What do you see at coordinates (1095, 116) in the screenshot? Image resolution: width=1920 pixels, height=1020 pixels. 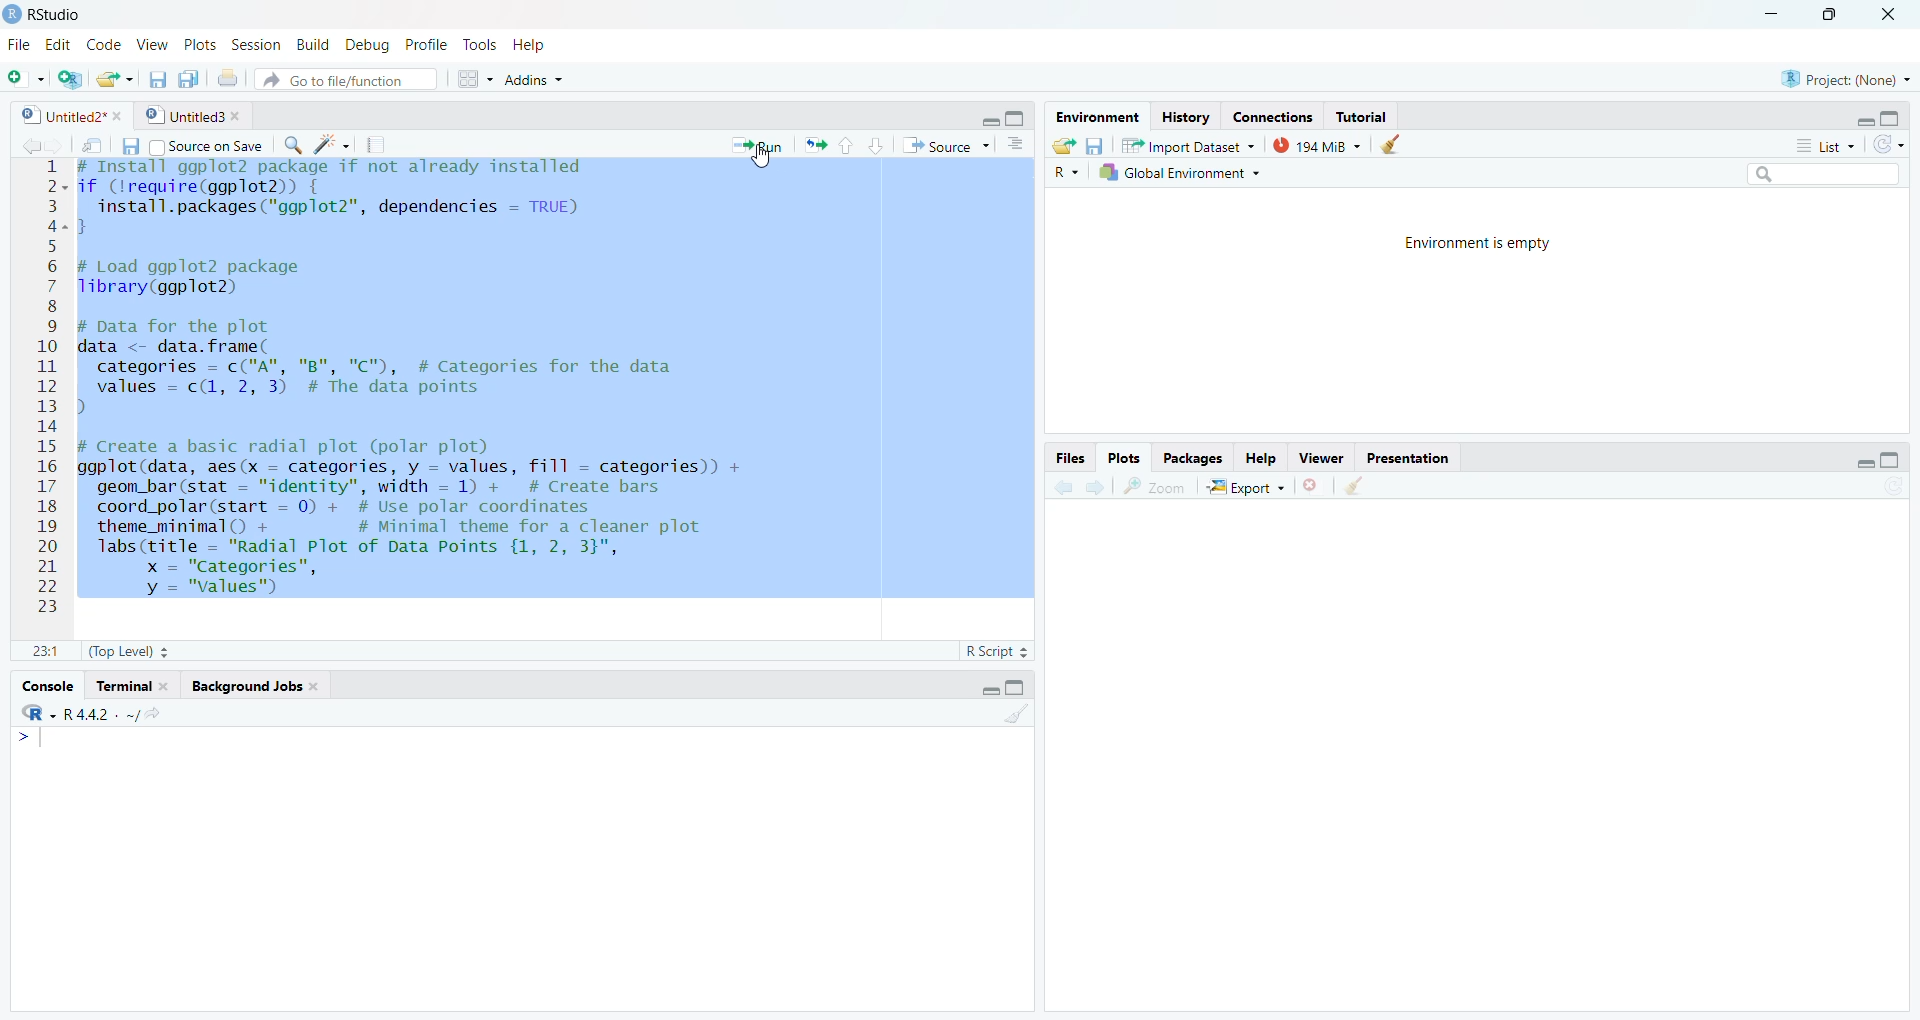 I see `Environment` at bounding box center [1095, 116].